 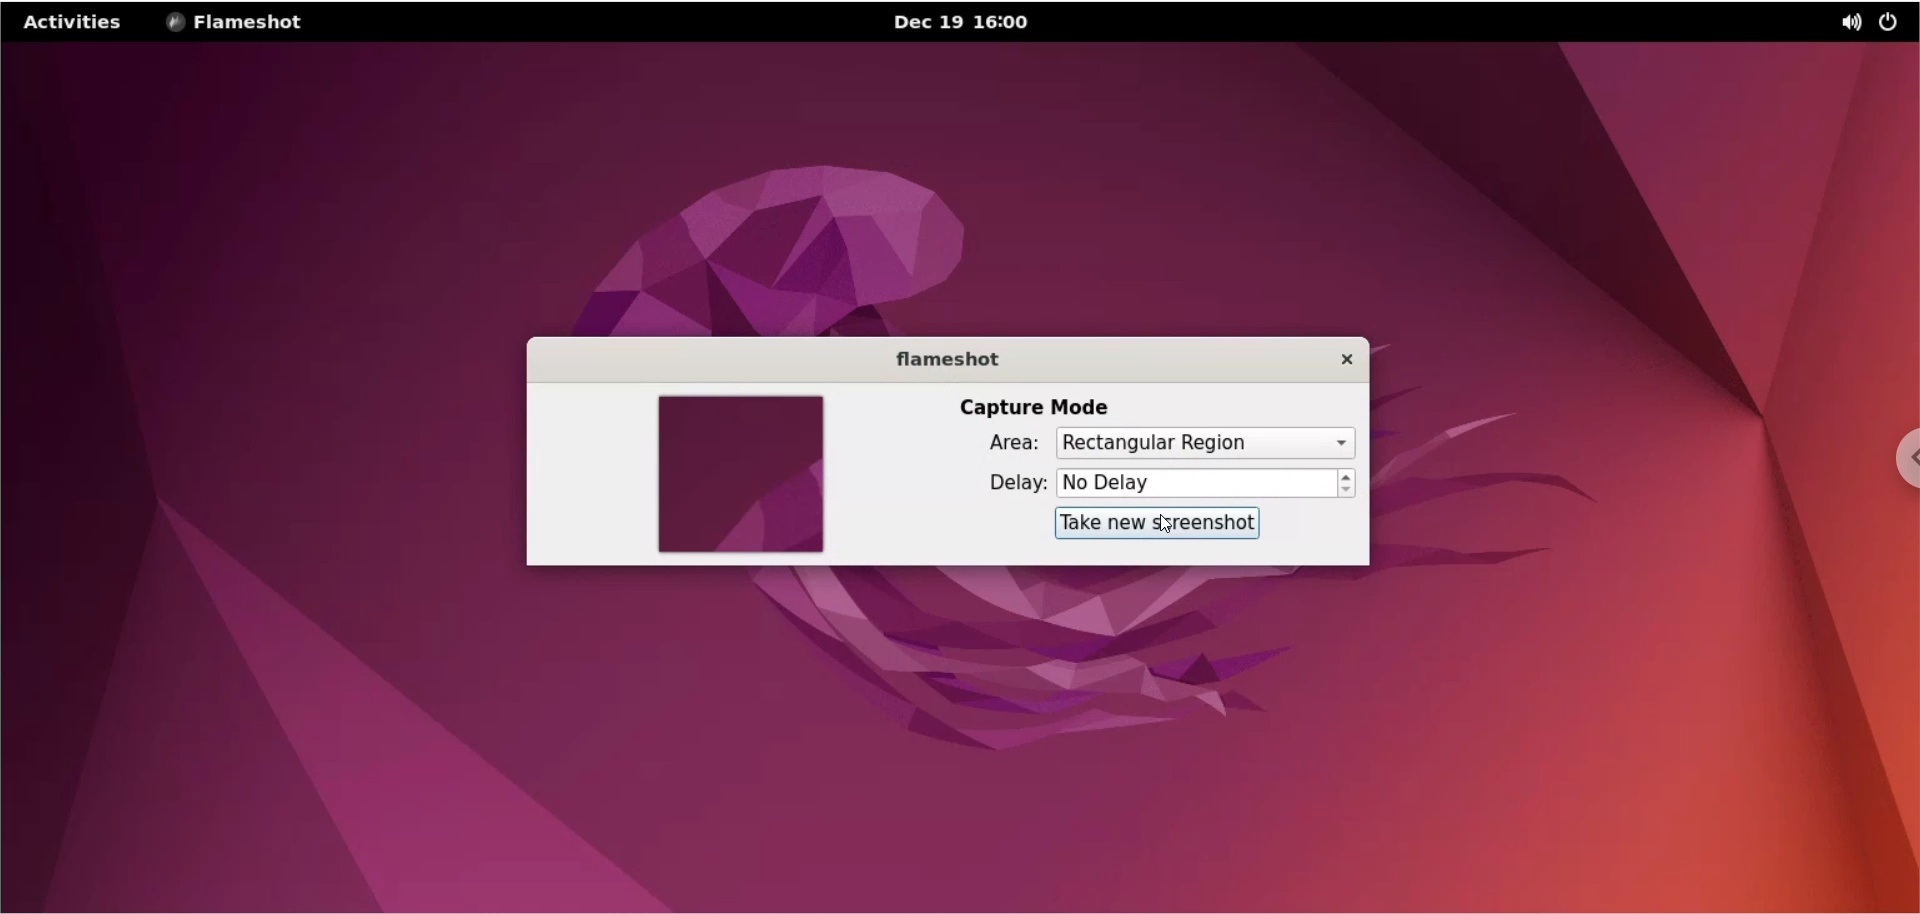 I want to click on cursor, so click(x=1159, y=524).